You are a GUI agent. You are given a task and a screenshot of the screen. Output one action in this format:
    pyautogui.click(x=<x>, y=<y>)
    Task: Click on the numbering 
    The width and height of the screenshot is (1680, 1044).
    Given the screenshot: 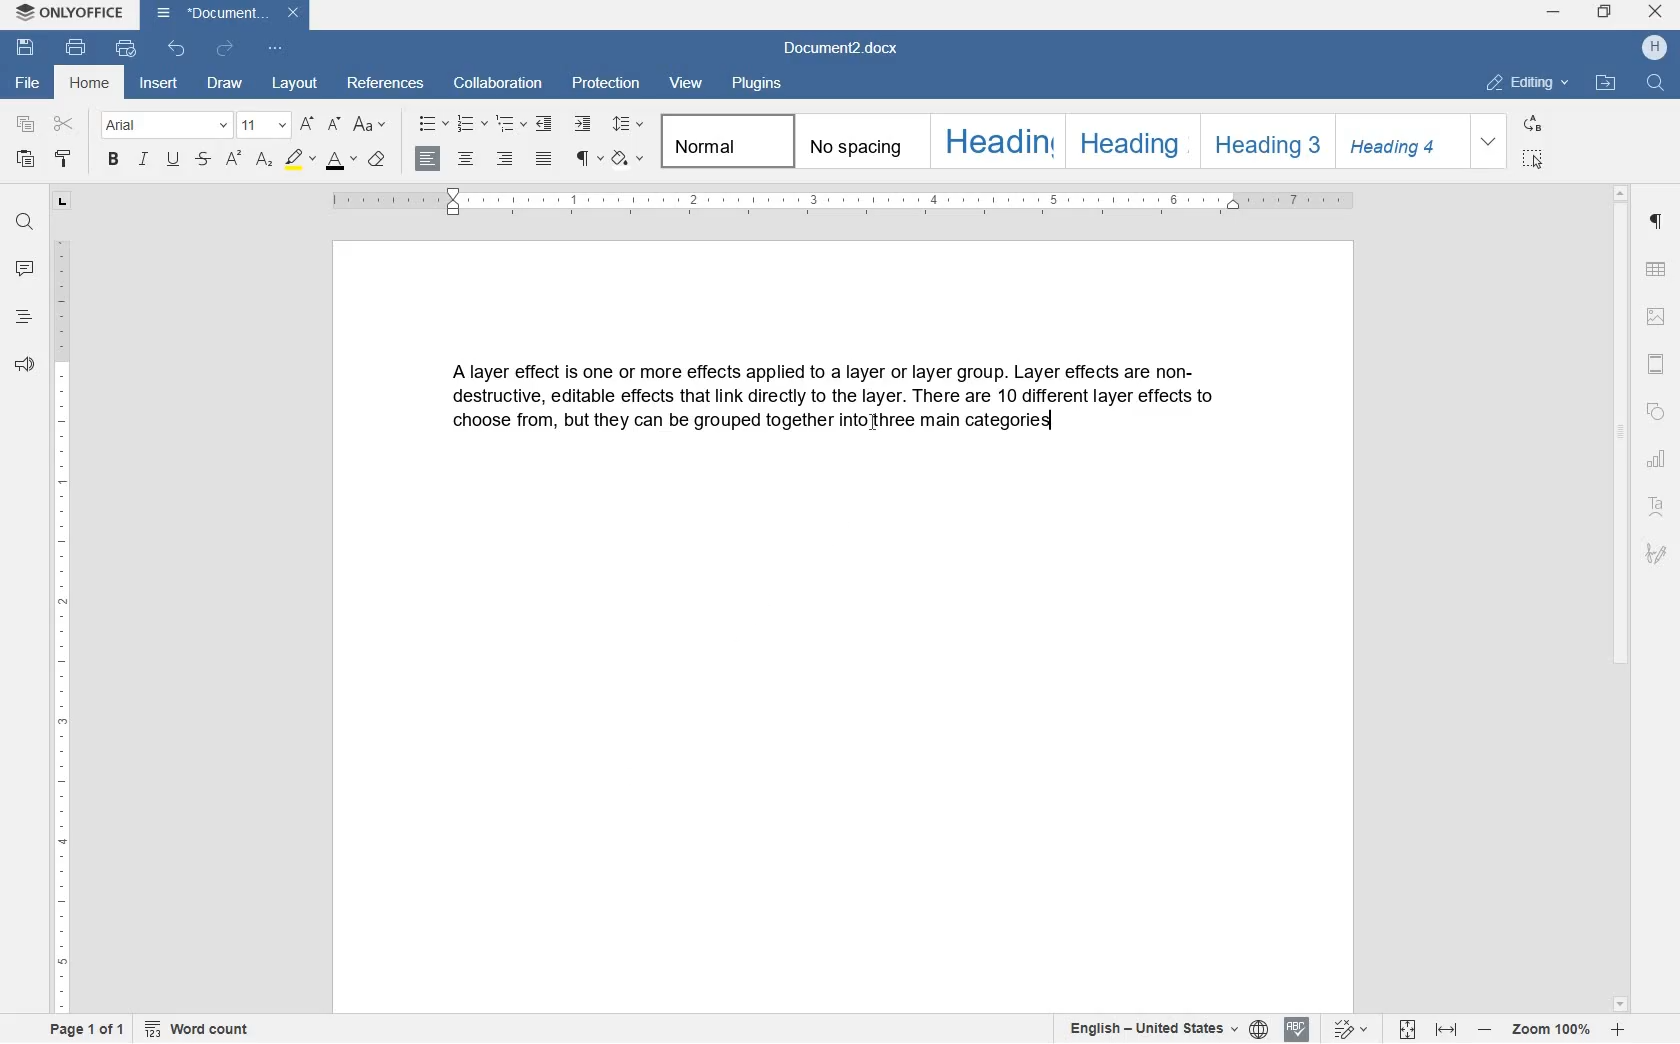 What is the action you would take?
    pyautogui.click(x=472, y=124)
    